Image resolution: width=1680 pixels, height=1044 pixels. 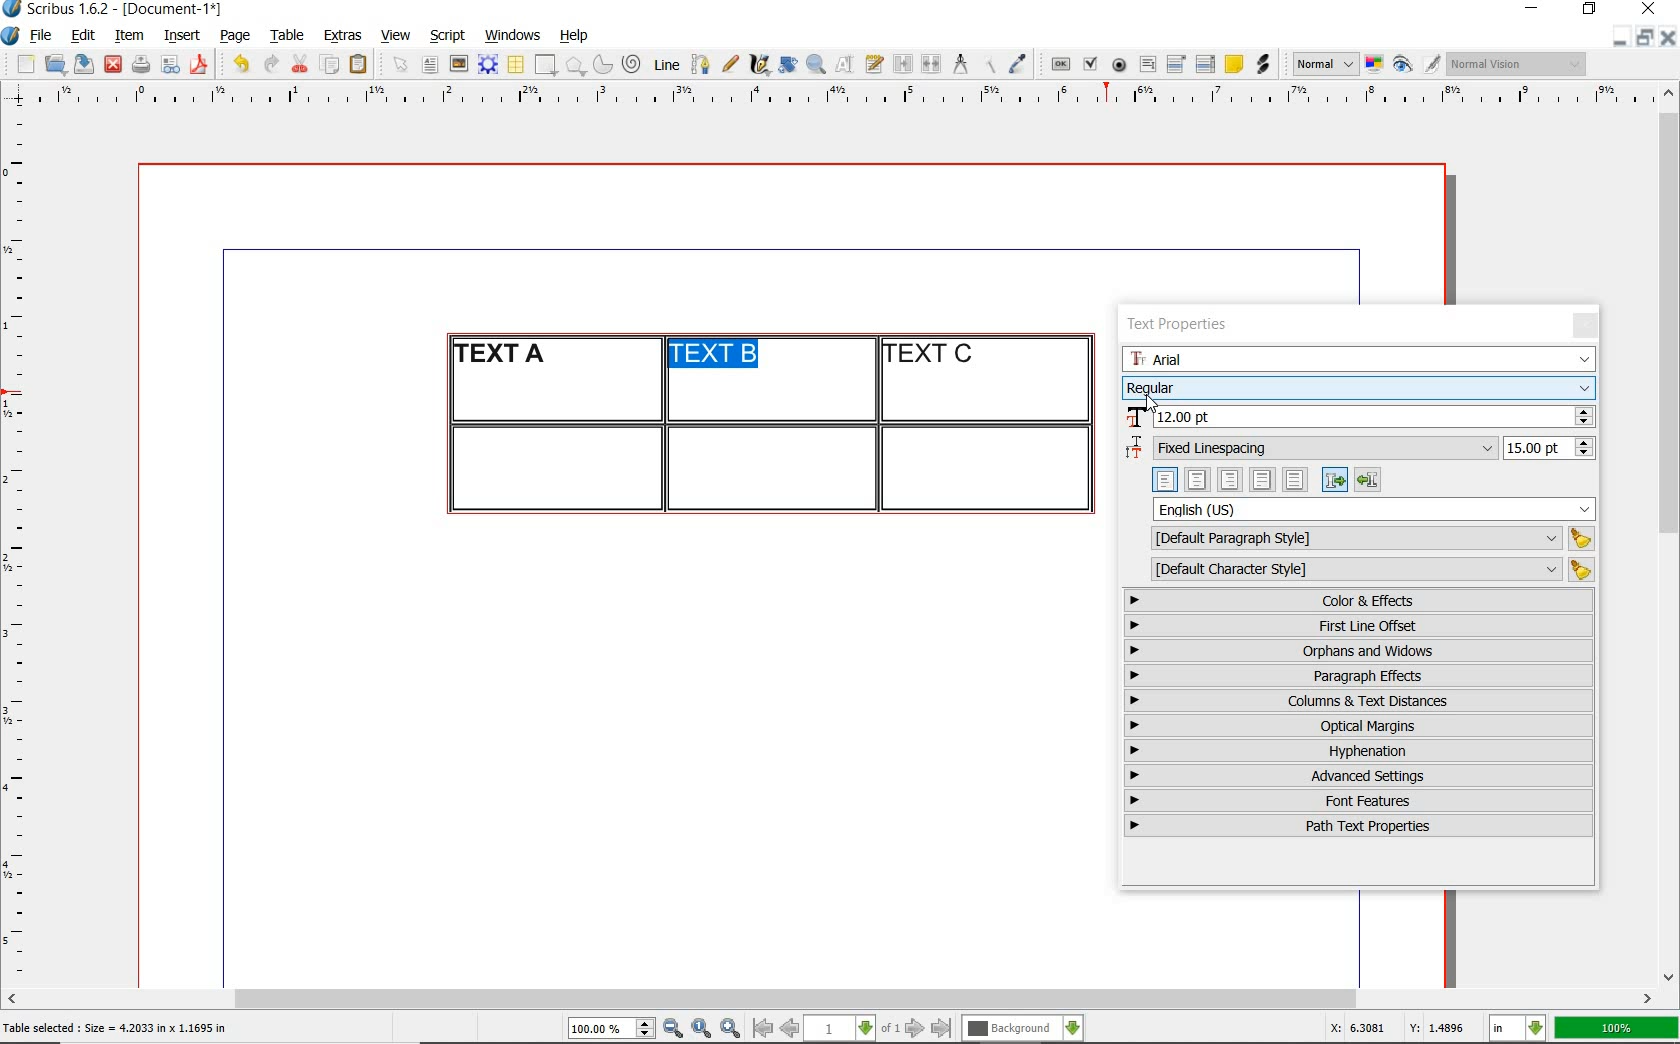 What do you see at coordinates (202, 64) in the screenshot?
I see `save as pdf` at bounding box center [202, 64].